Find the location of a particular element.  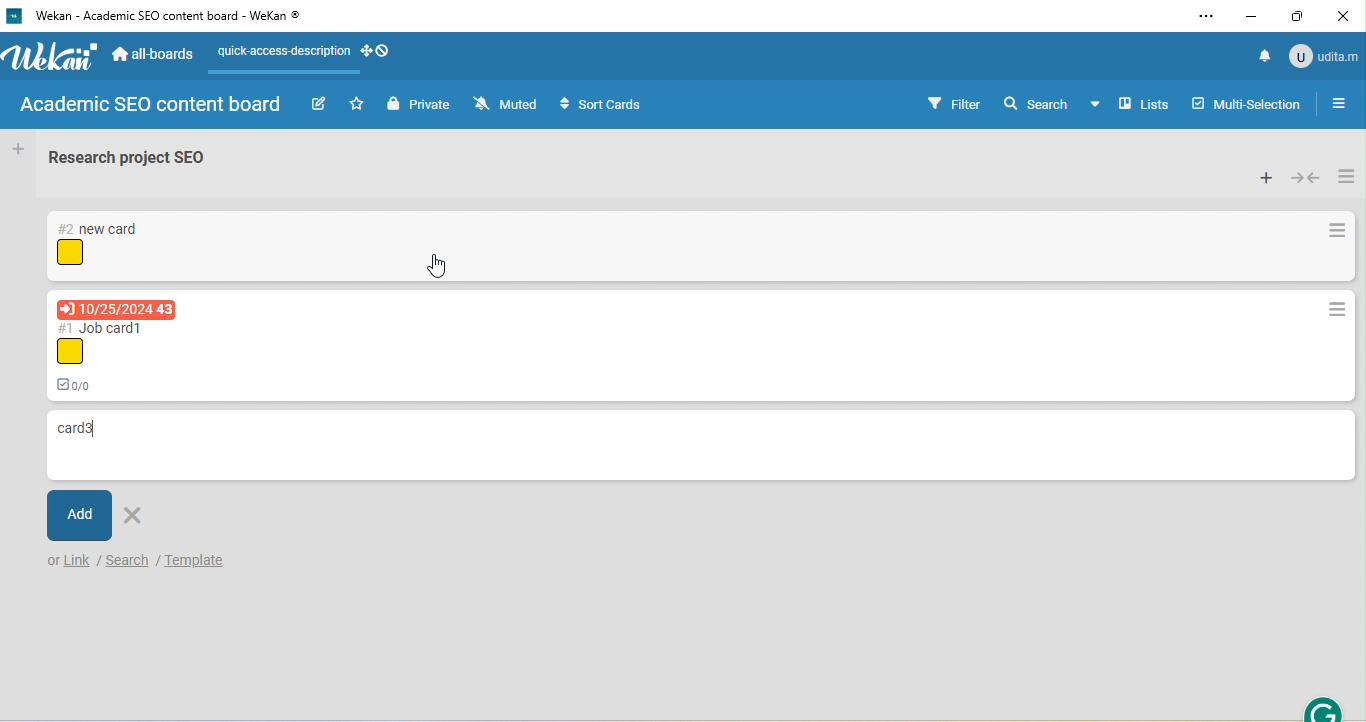

grammarly extension is located at coordinates (1325, 707).